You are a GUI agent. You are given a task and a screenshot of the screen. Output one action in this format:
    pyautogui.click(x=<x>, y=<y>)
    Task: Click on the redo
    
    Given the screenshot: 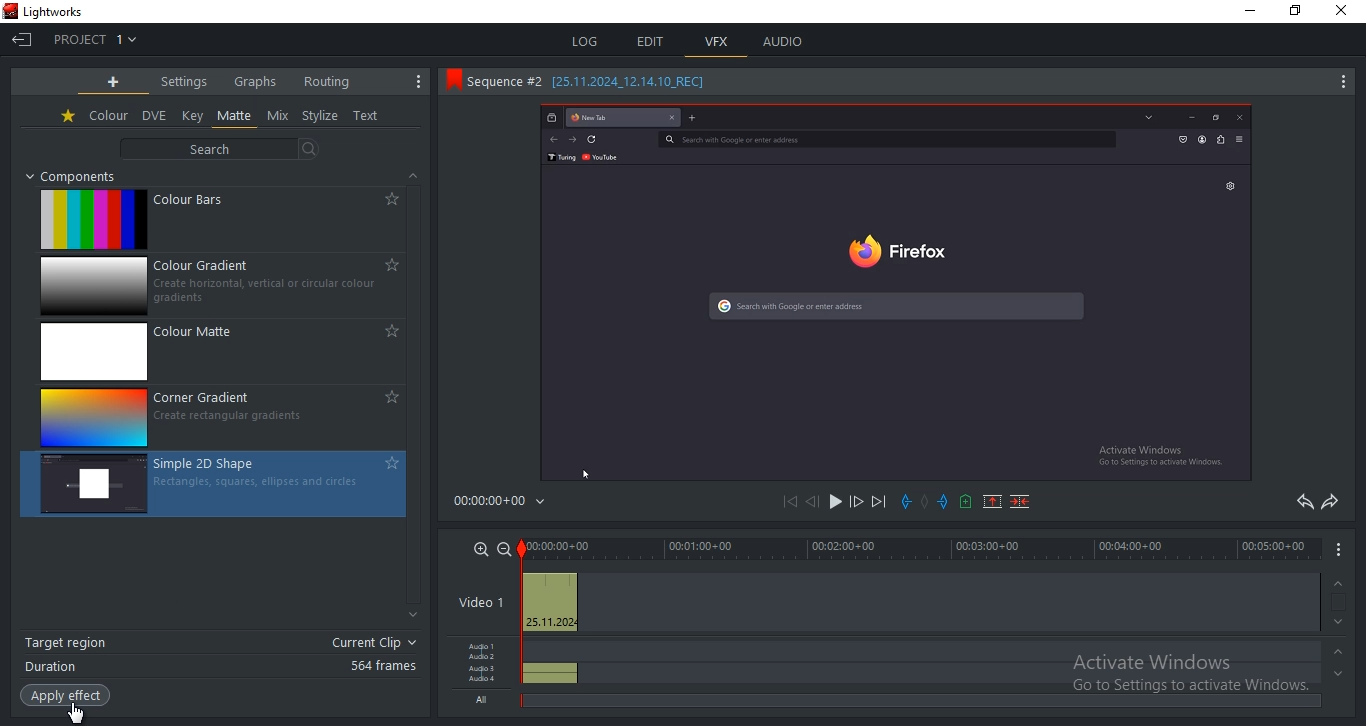 What is the action you would take?
    pyautogui.click(x=1331, y=501)
    